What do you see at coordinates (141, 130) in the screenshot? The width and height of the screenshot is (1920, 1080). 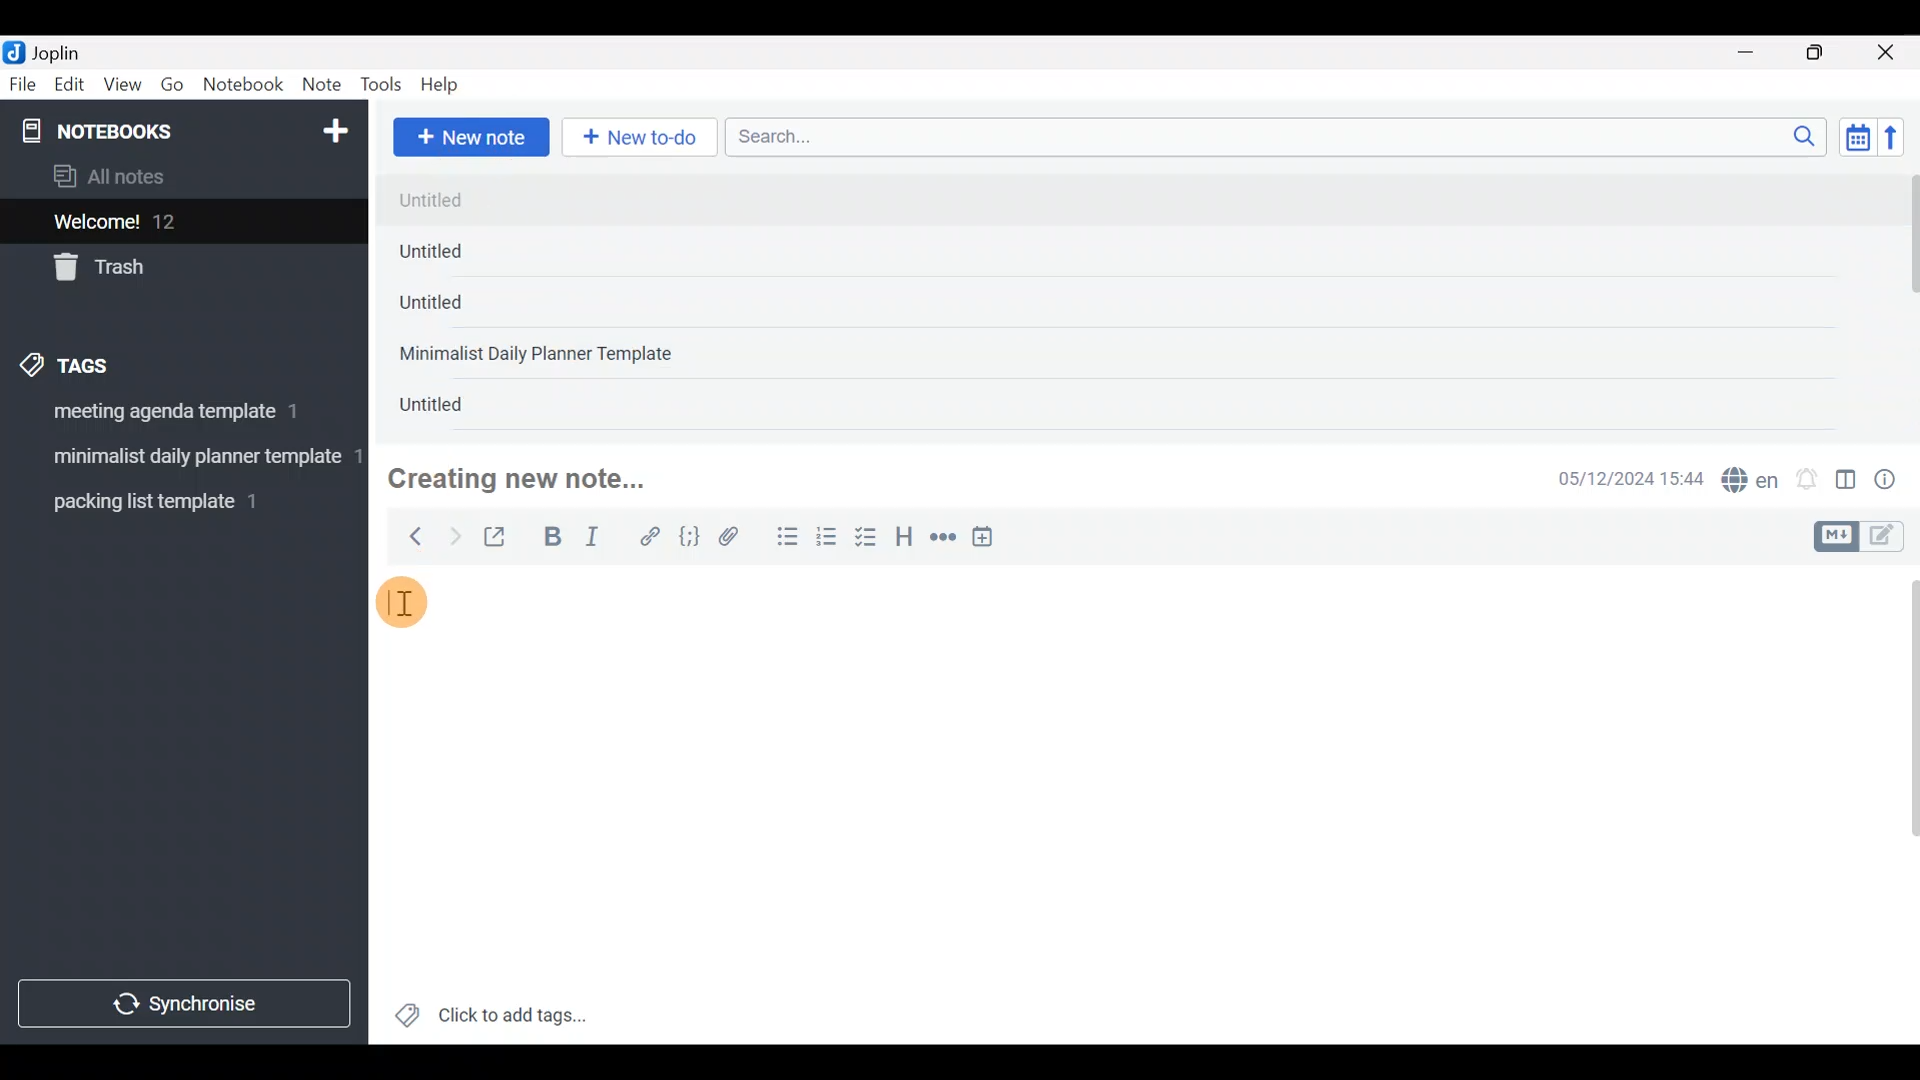 I see `Notebooks` at bounding box center [141, 130].